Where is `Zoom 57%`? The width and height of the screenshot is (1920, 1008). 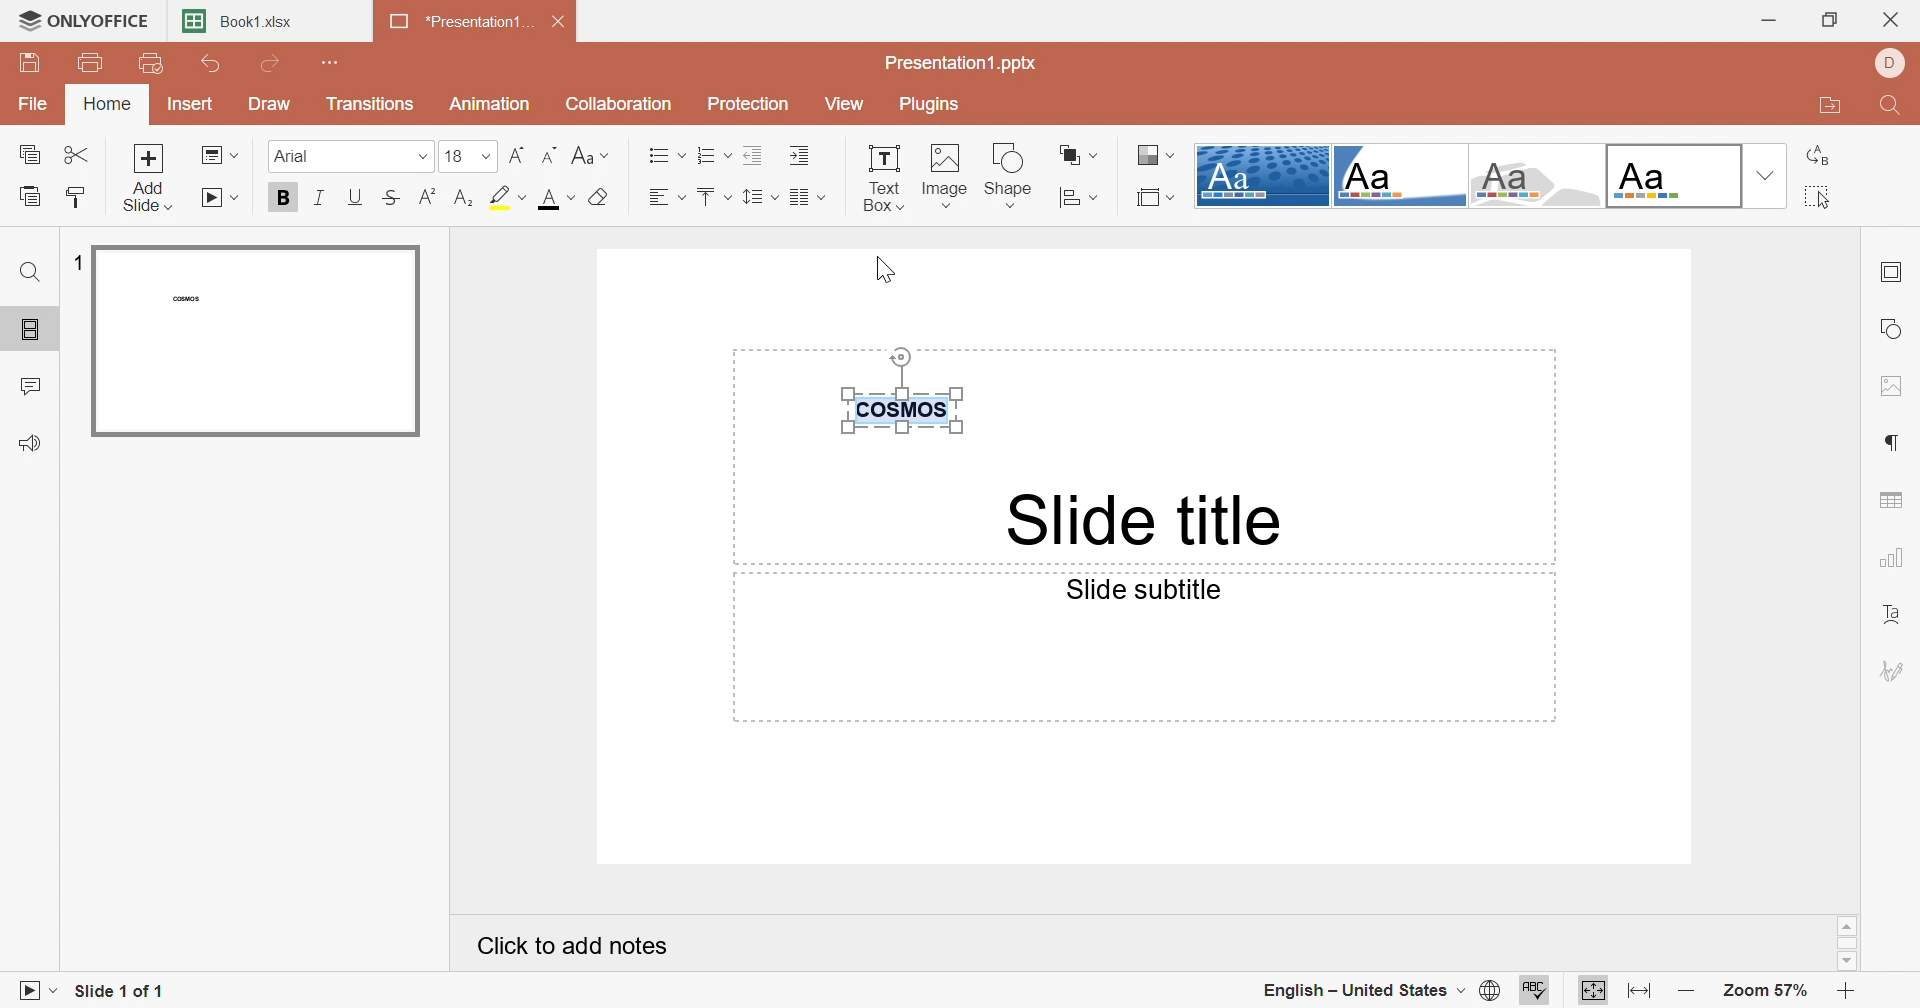 Zoom 57% is located at coordinates (1770, 990).